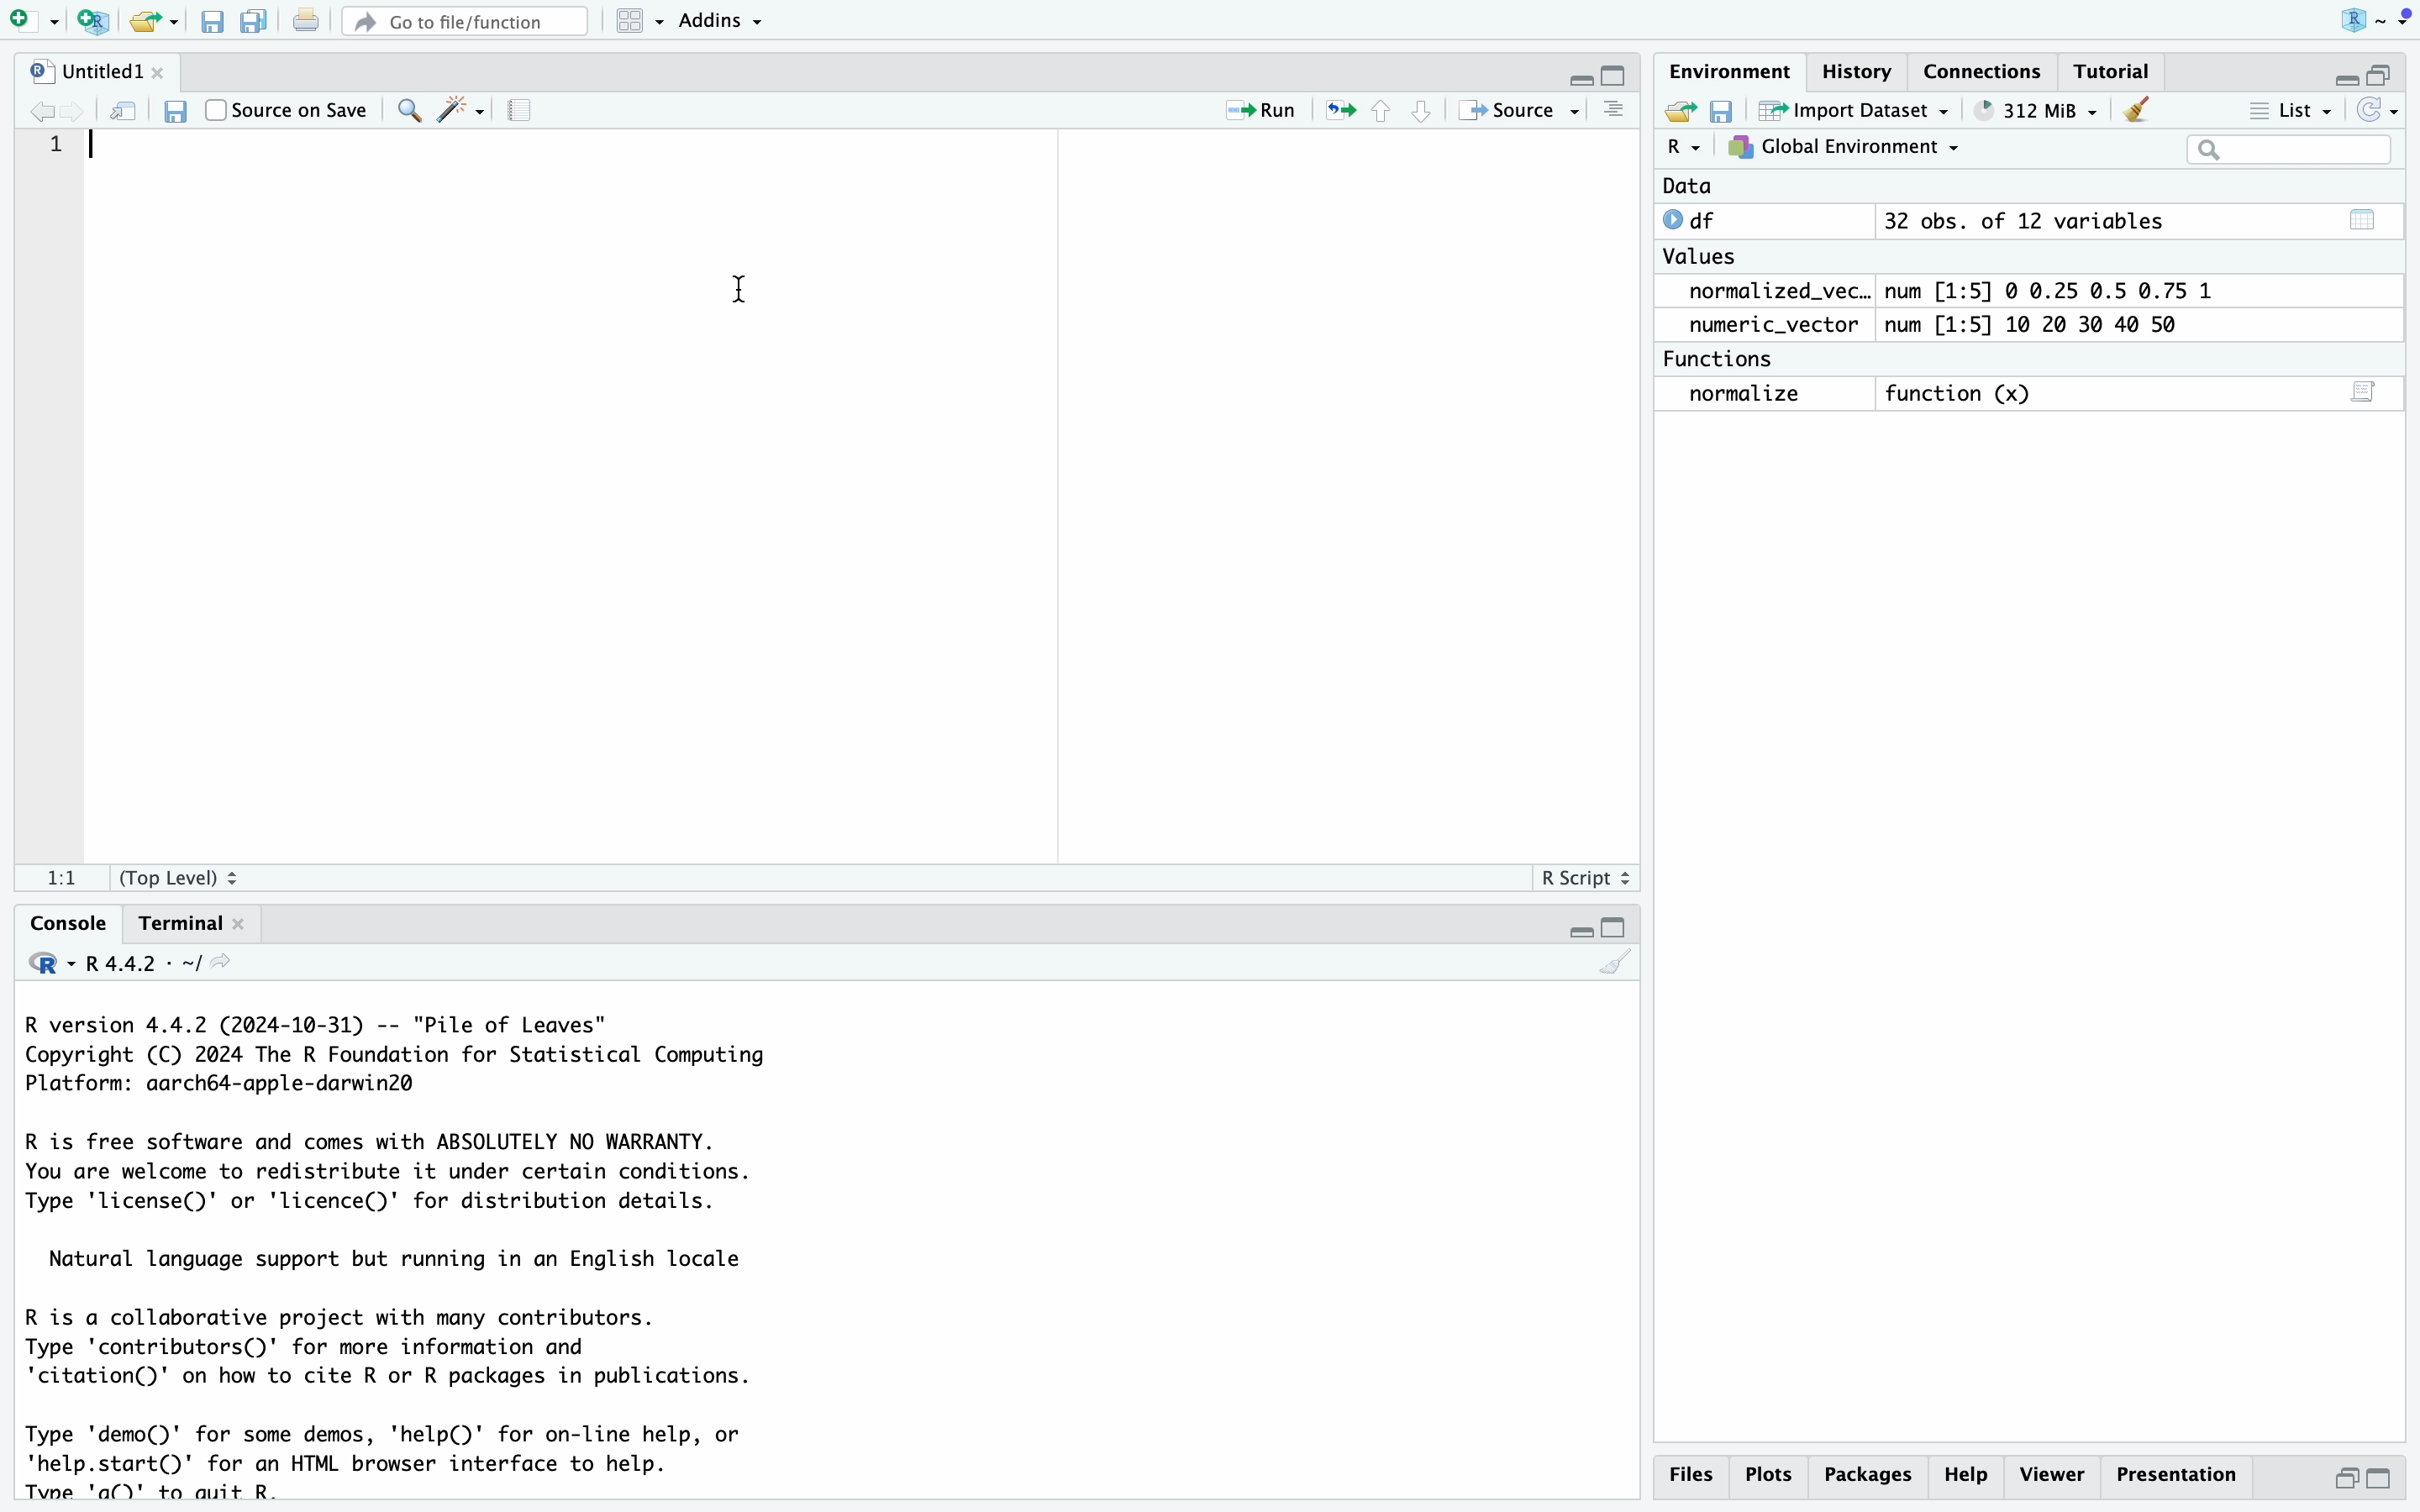 This screenshot has height=1512, width=2420. Describe the element at coordinates (2130, 68) in the screenshot. I see `Tutorial` at that location.